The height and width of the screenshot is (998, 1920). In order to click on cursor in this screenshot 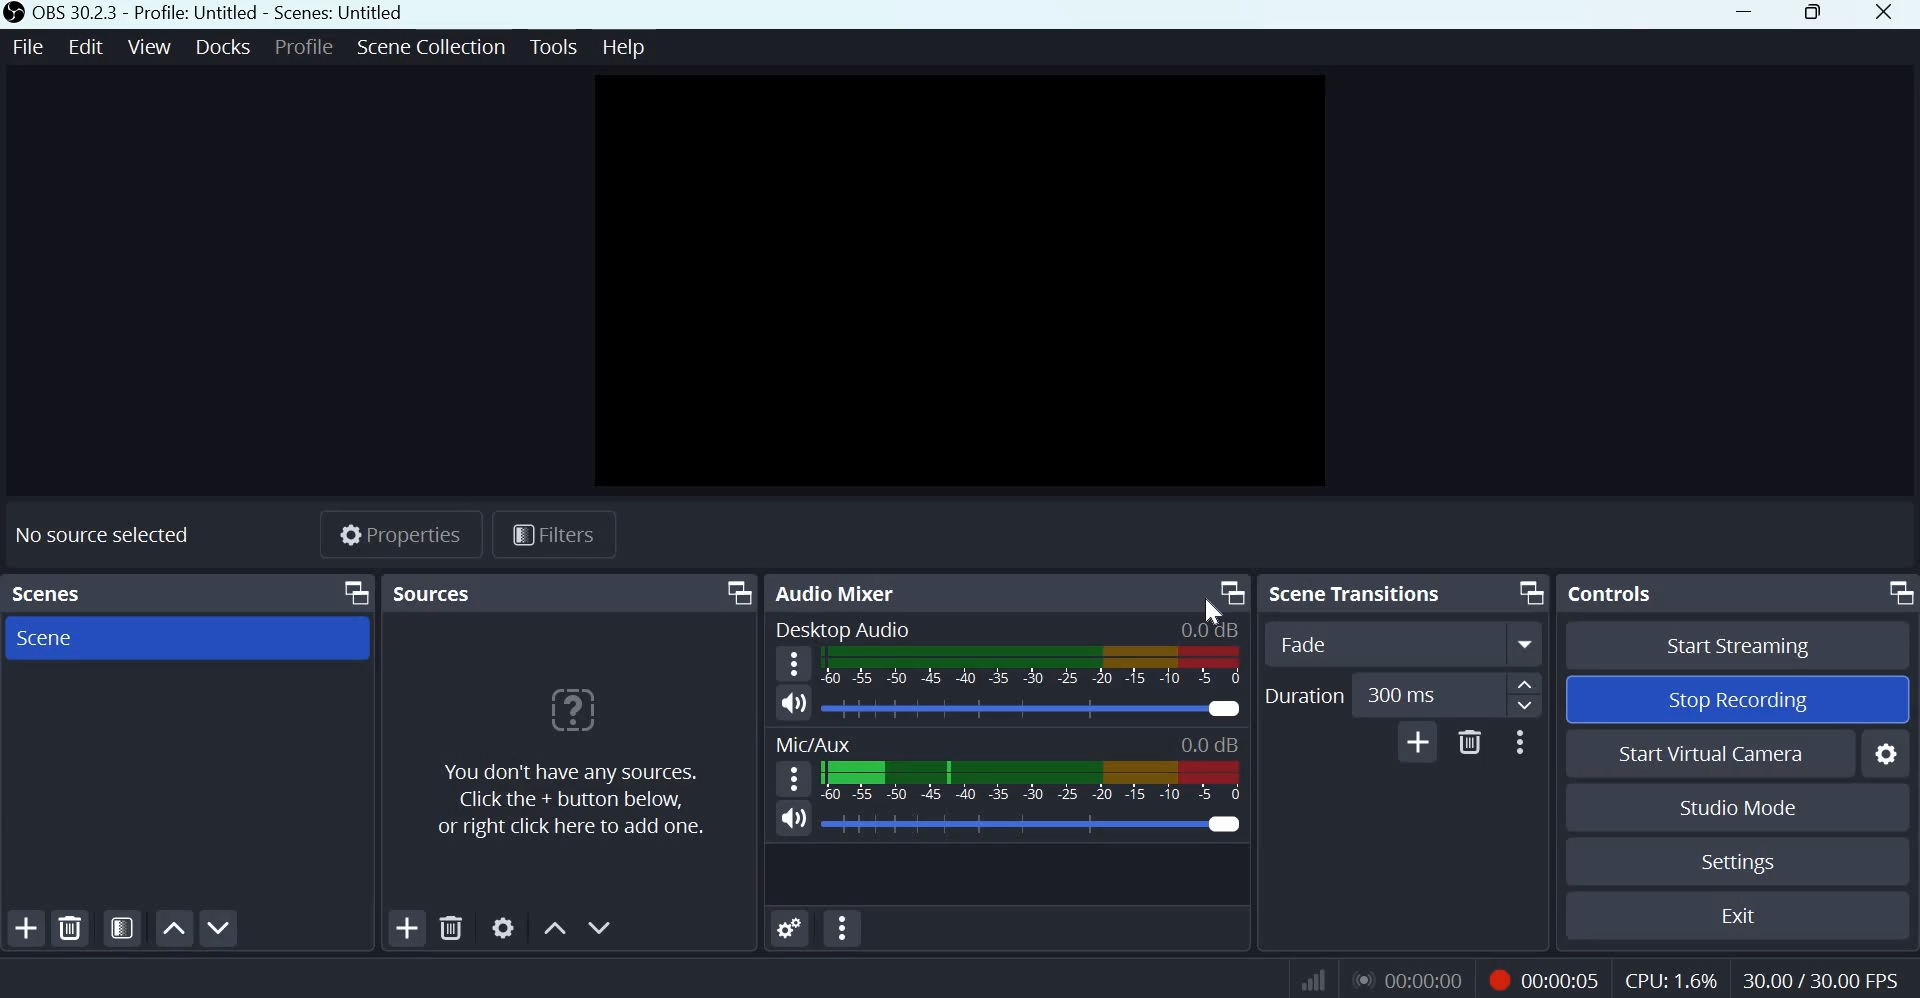, I will do `click(1211, 612)`.